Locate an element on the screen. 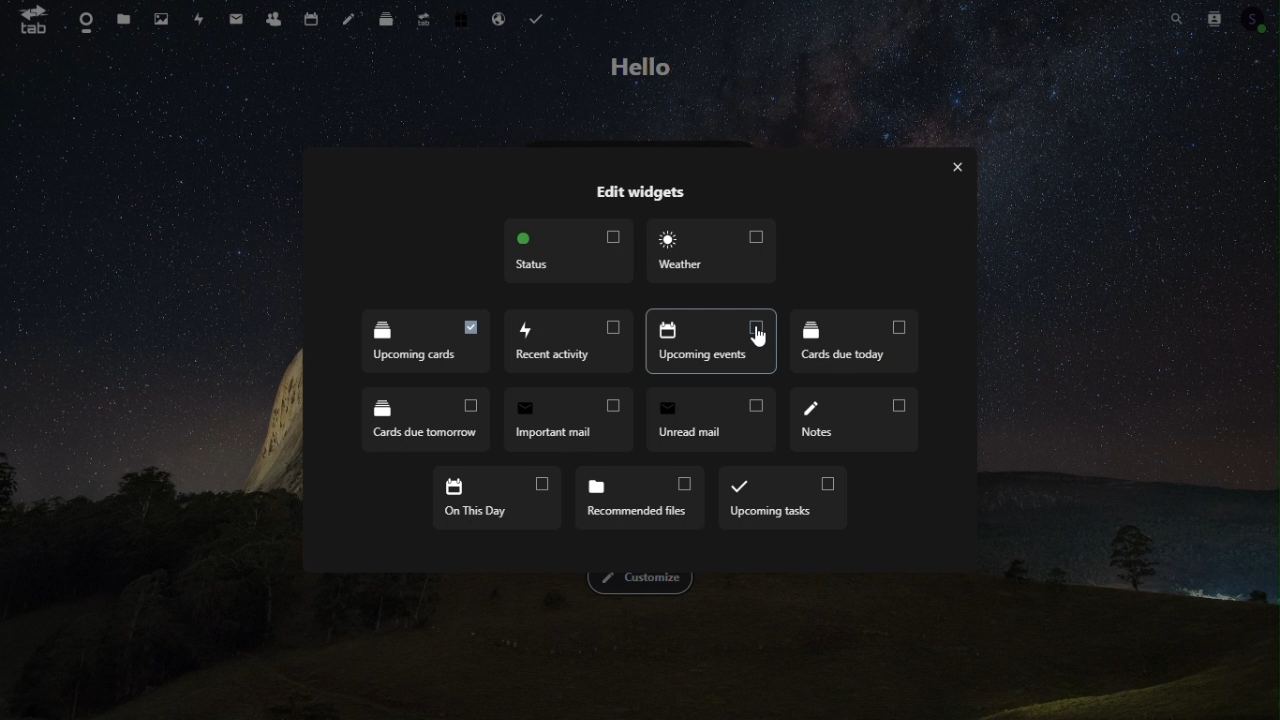 Image resolution: width=1280 pixels, height=720 pixels. On this day is located at coordinates (492, 497).